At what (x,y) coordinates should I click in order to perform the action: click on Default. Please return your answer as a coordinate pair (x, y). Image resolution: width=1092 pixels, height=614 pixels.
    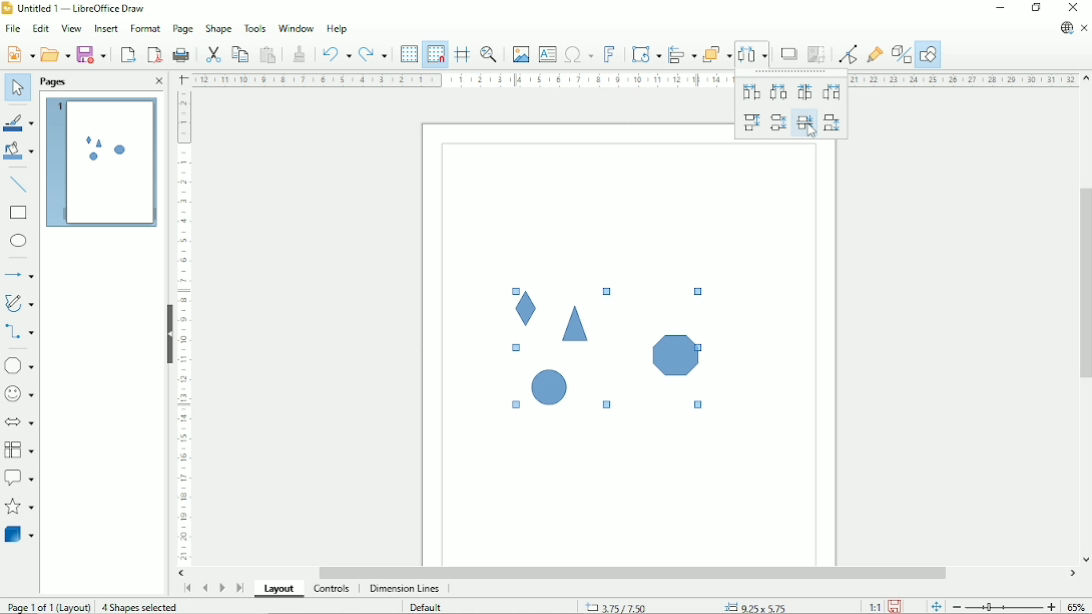
    Looking at the image, I should click on (429, 606).